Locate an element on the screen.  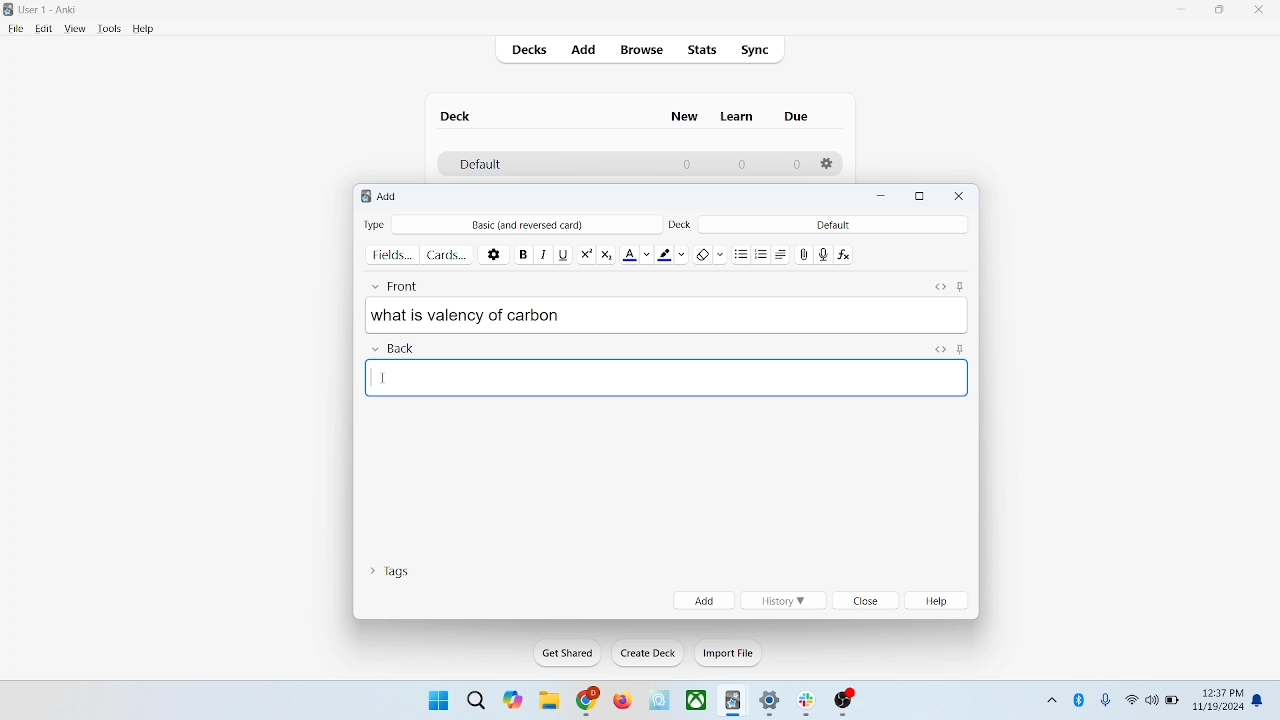
attachment is located at coordinates (805, 253).